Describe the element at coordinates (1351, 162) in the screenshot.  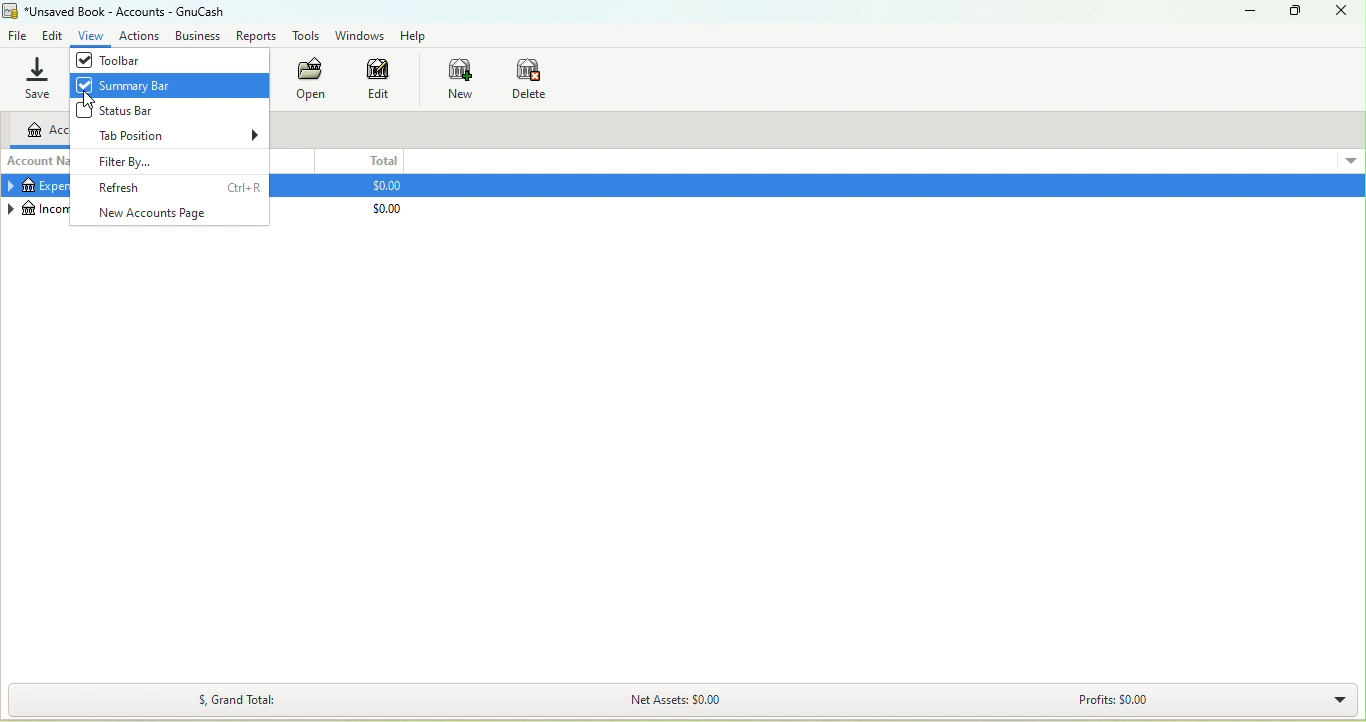
I see `More options` at that location.